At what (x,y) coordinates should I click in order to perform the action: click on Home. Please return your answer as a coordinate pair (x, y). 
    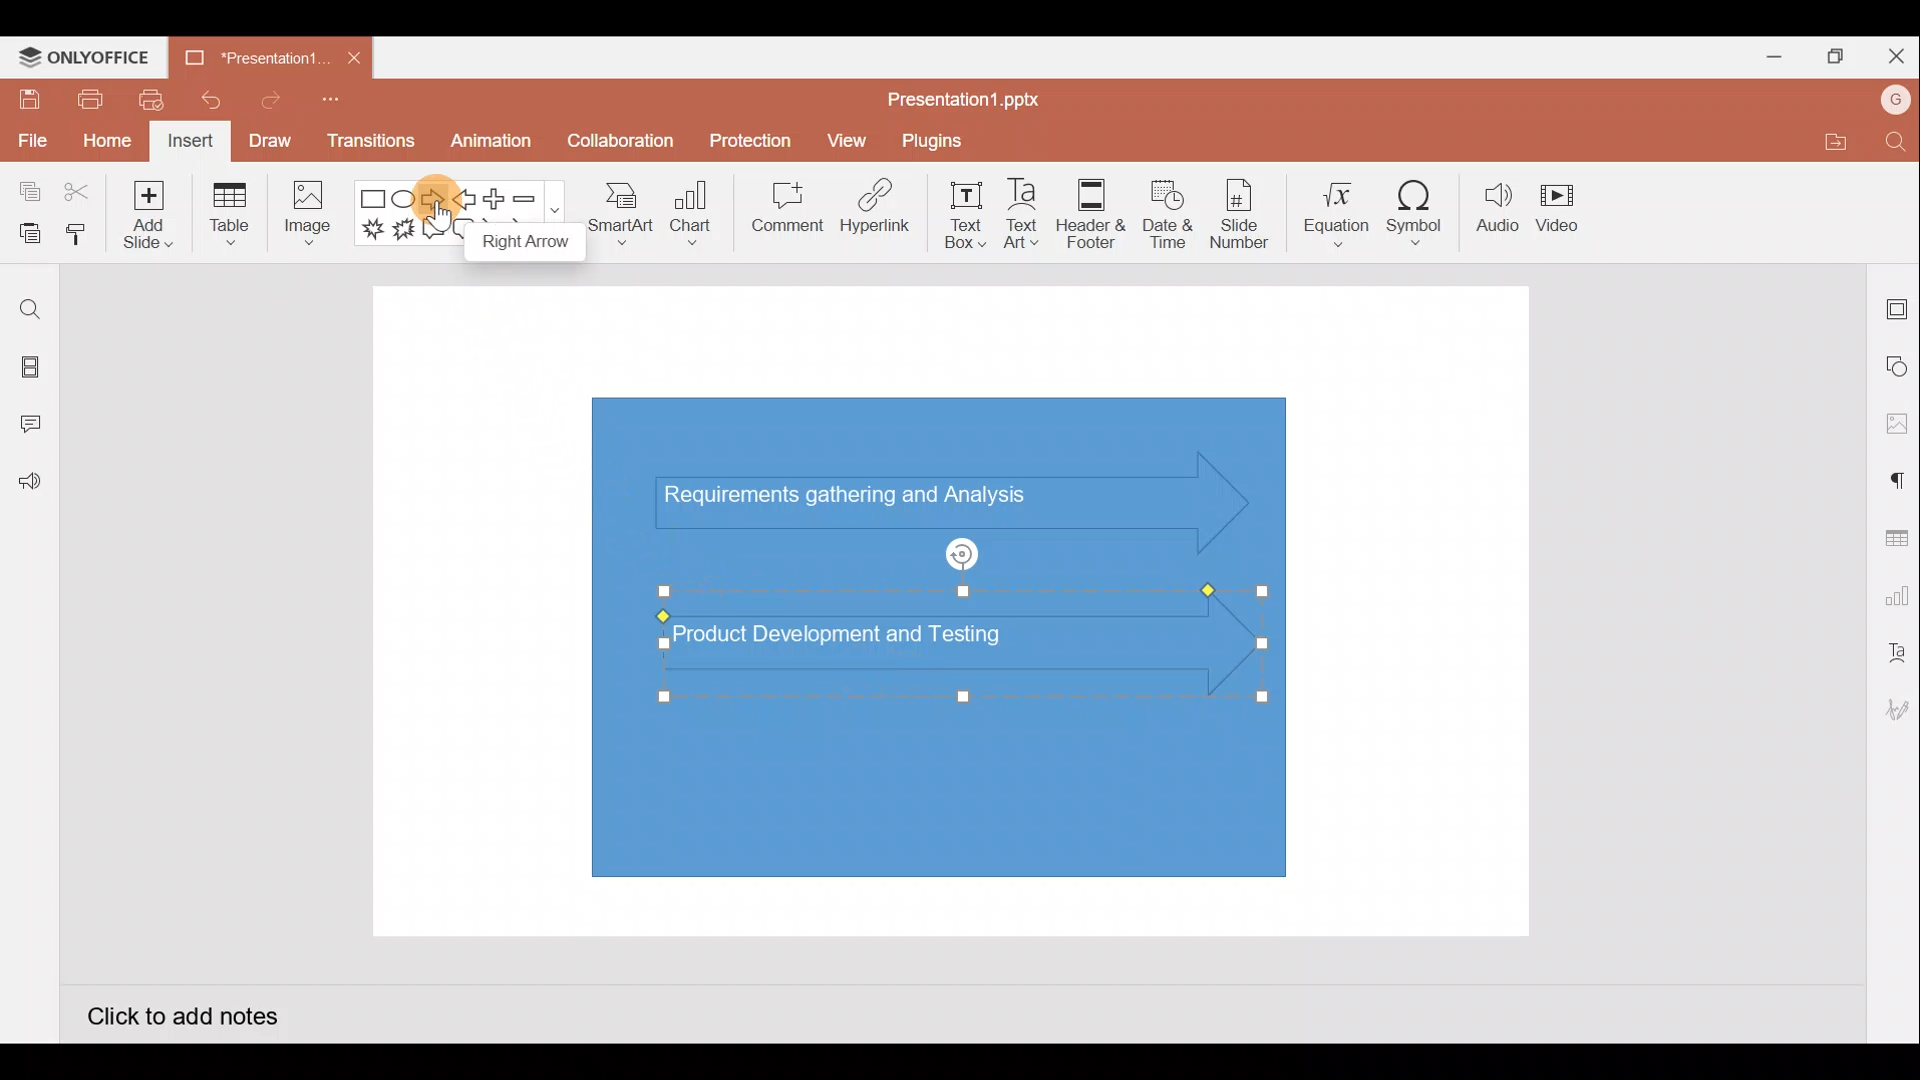
    Looking at the image, I should click on (107, 143).